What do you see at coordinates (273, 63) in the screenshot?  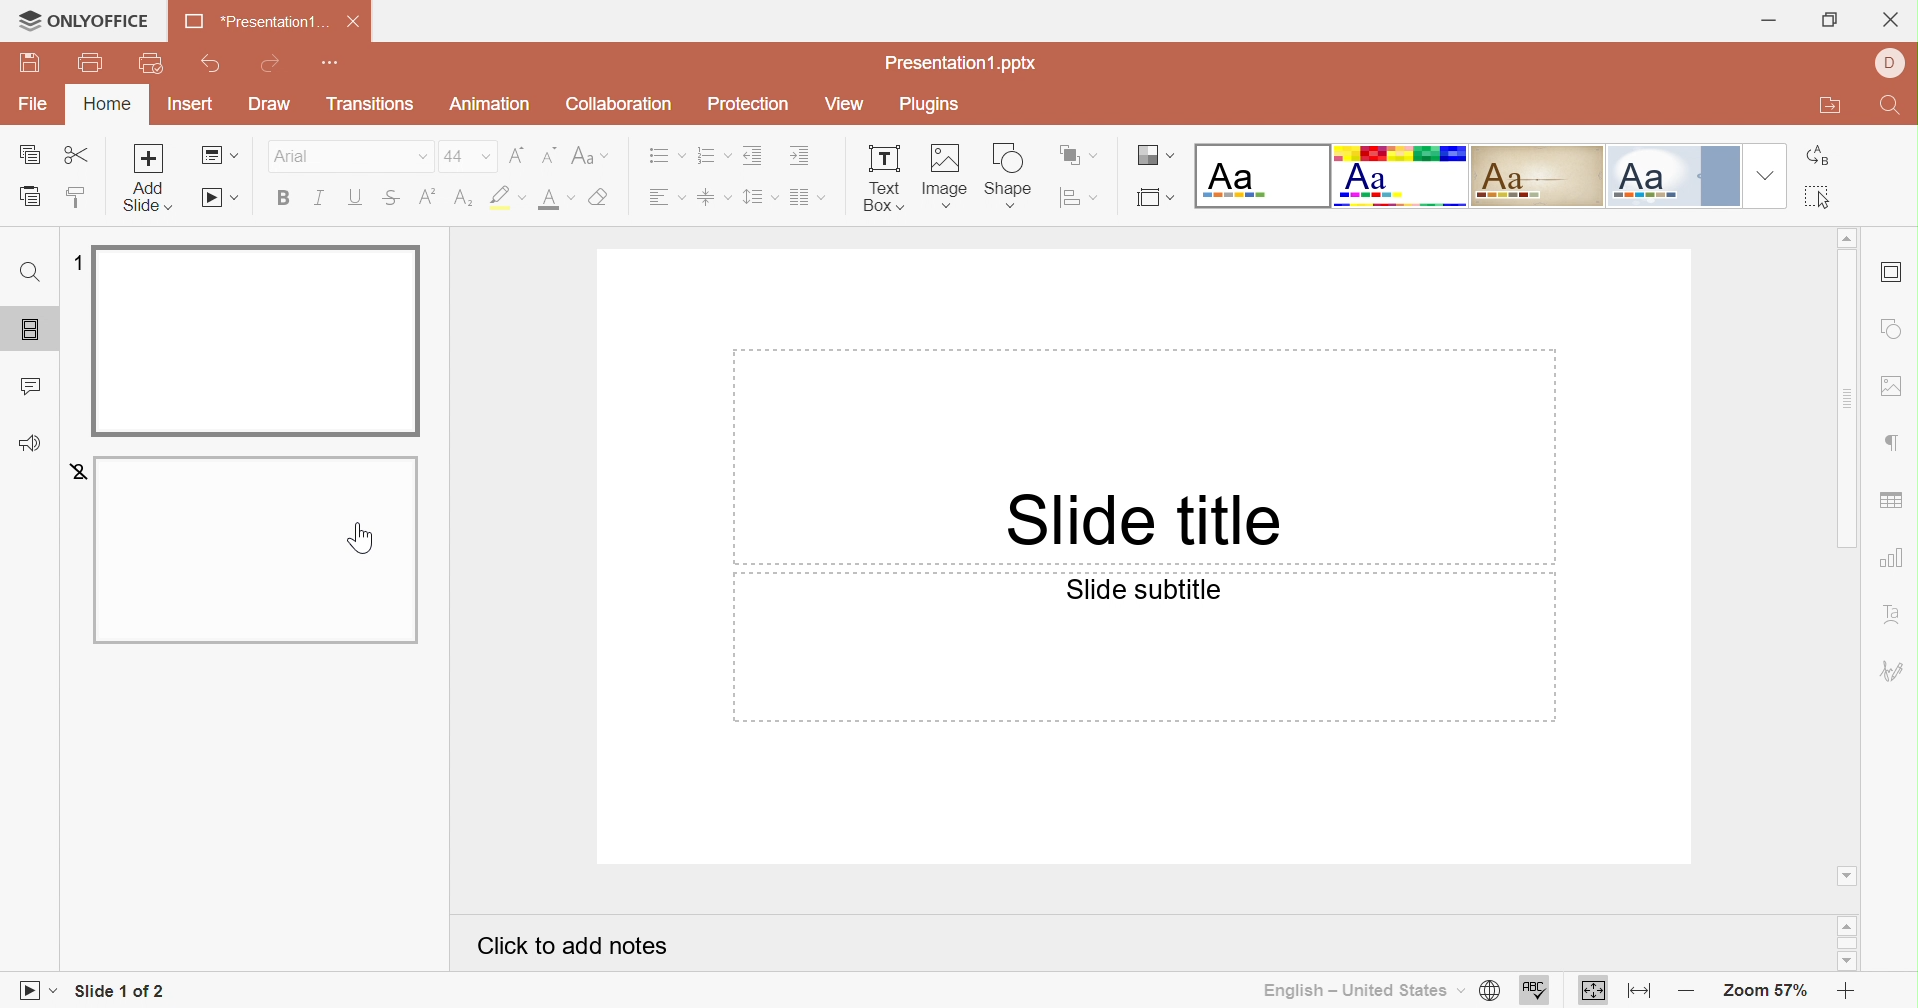 I see `Redo` at bounding box center [273, 63].